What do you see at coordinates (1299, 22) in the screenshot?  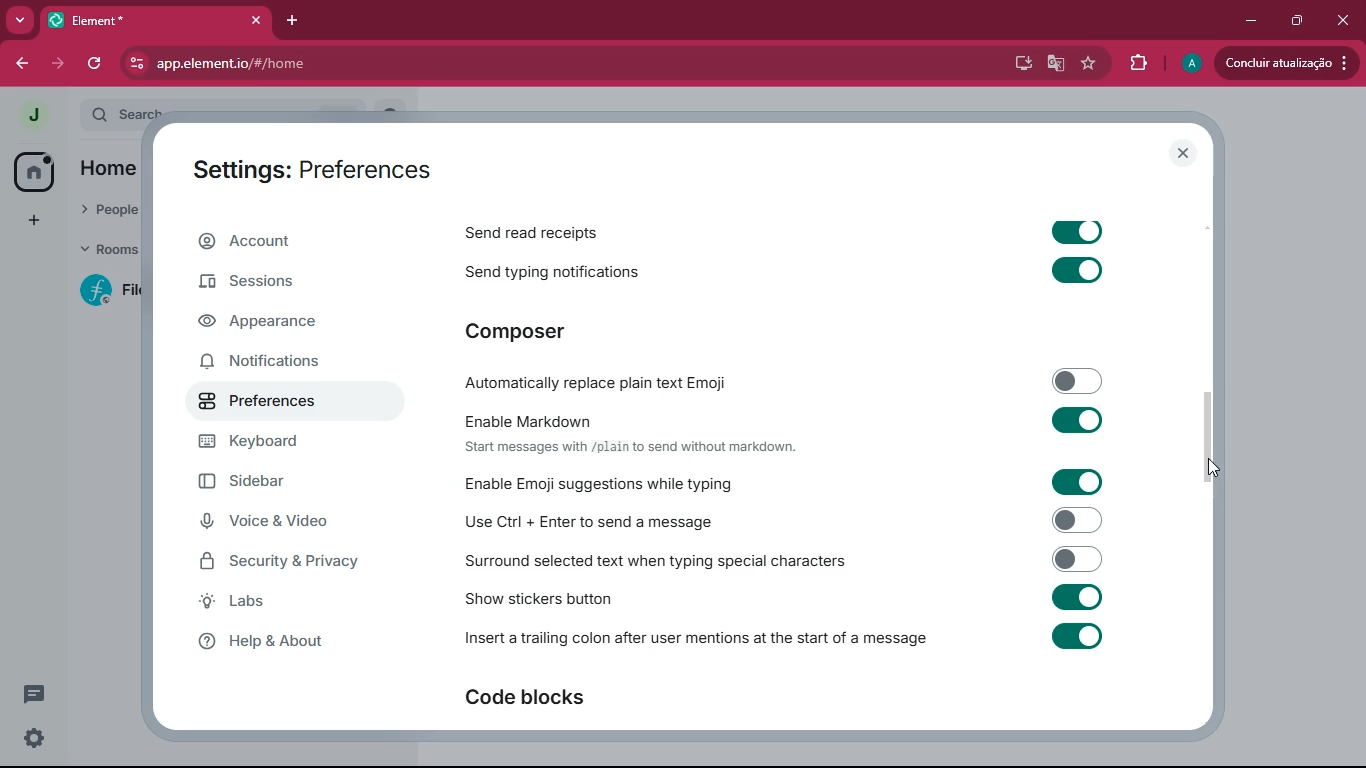 I see `maximize` at bounding box center [1299, 22].